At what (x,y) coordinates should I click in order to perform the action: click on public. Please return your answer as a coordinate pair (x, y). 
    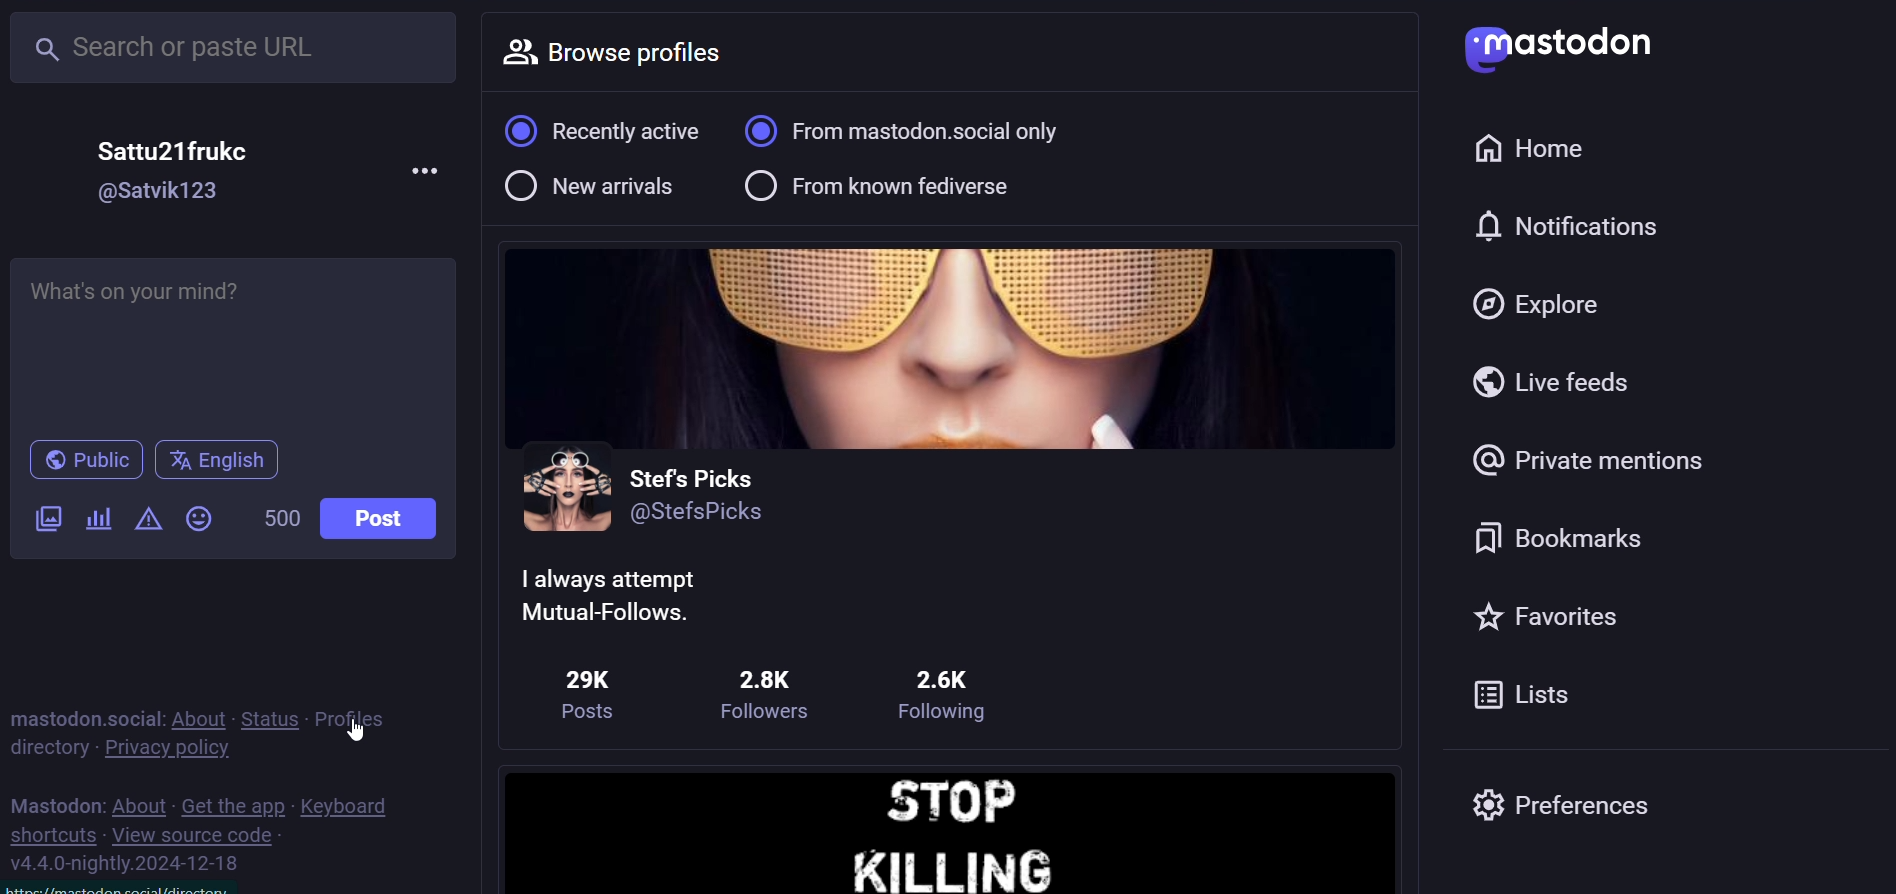
    Looking at the image, I should click on (83, 459).